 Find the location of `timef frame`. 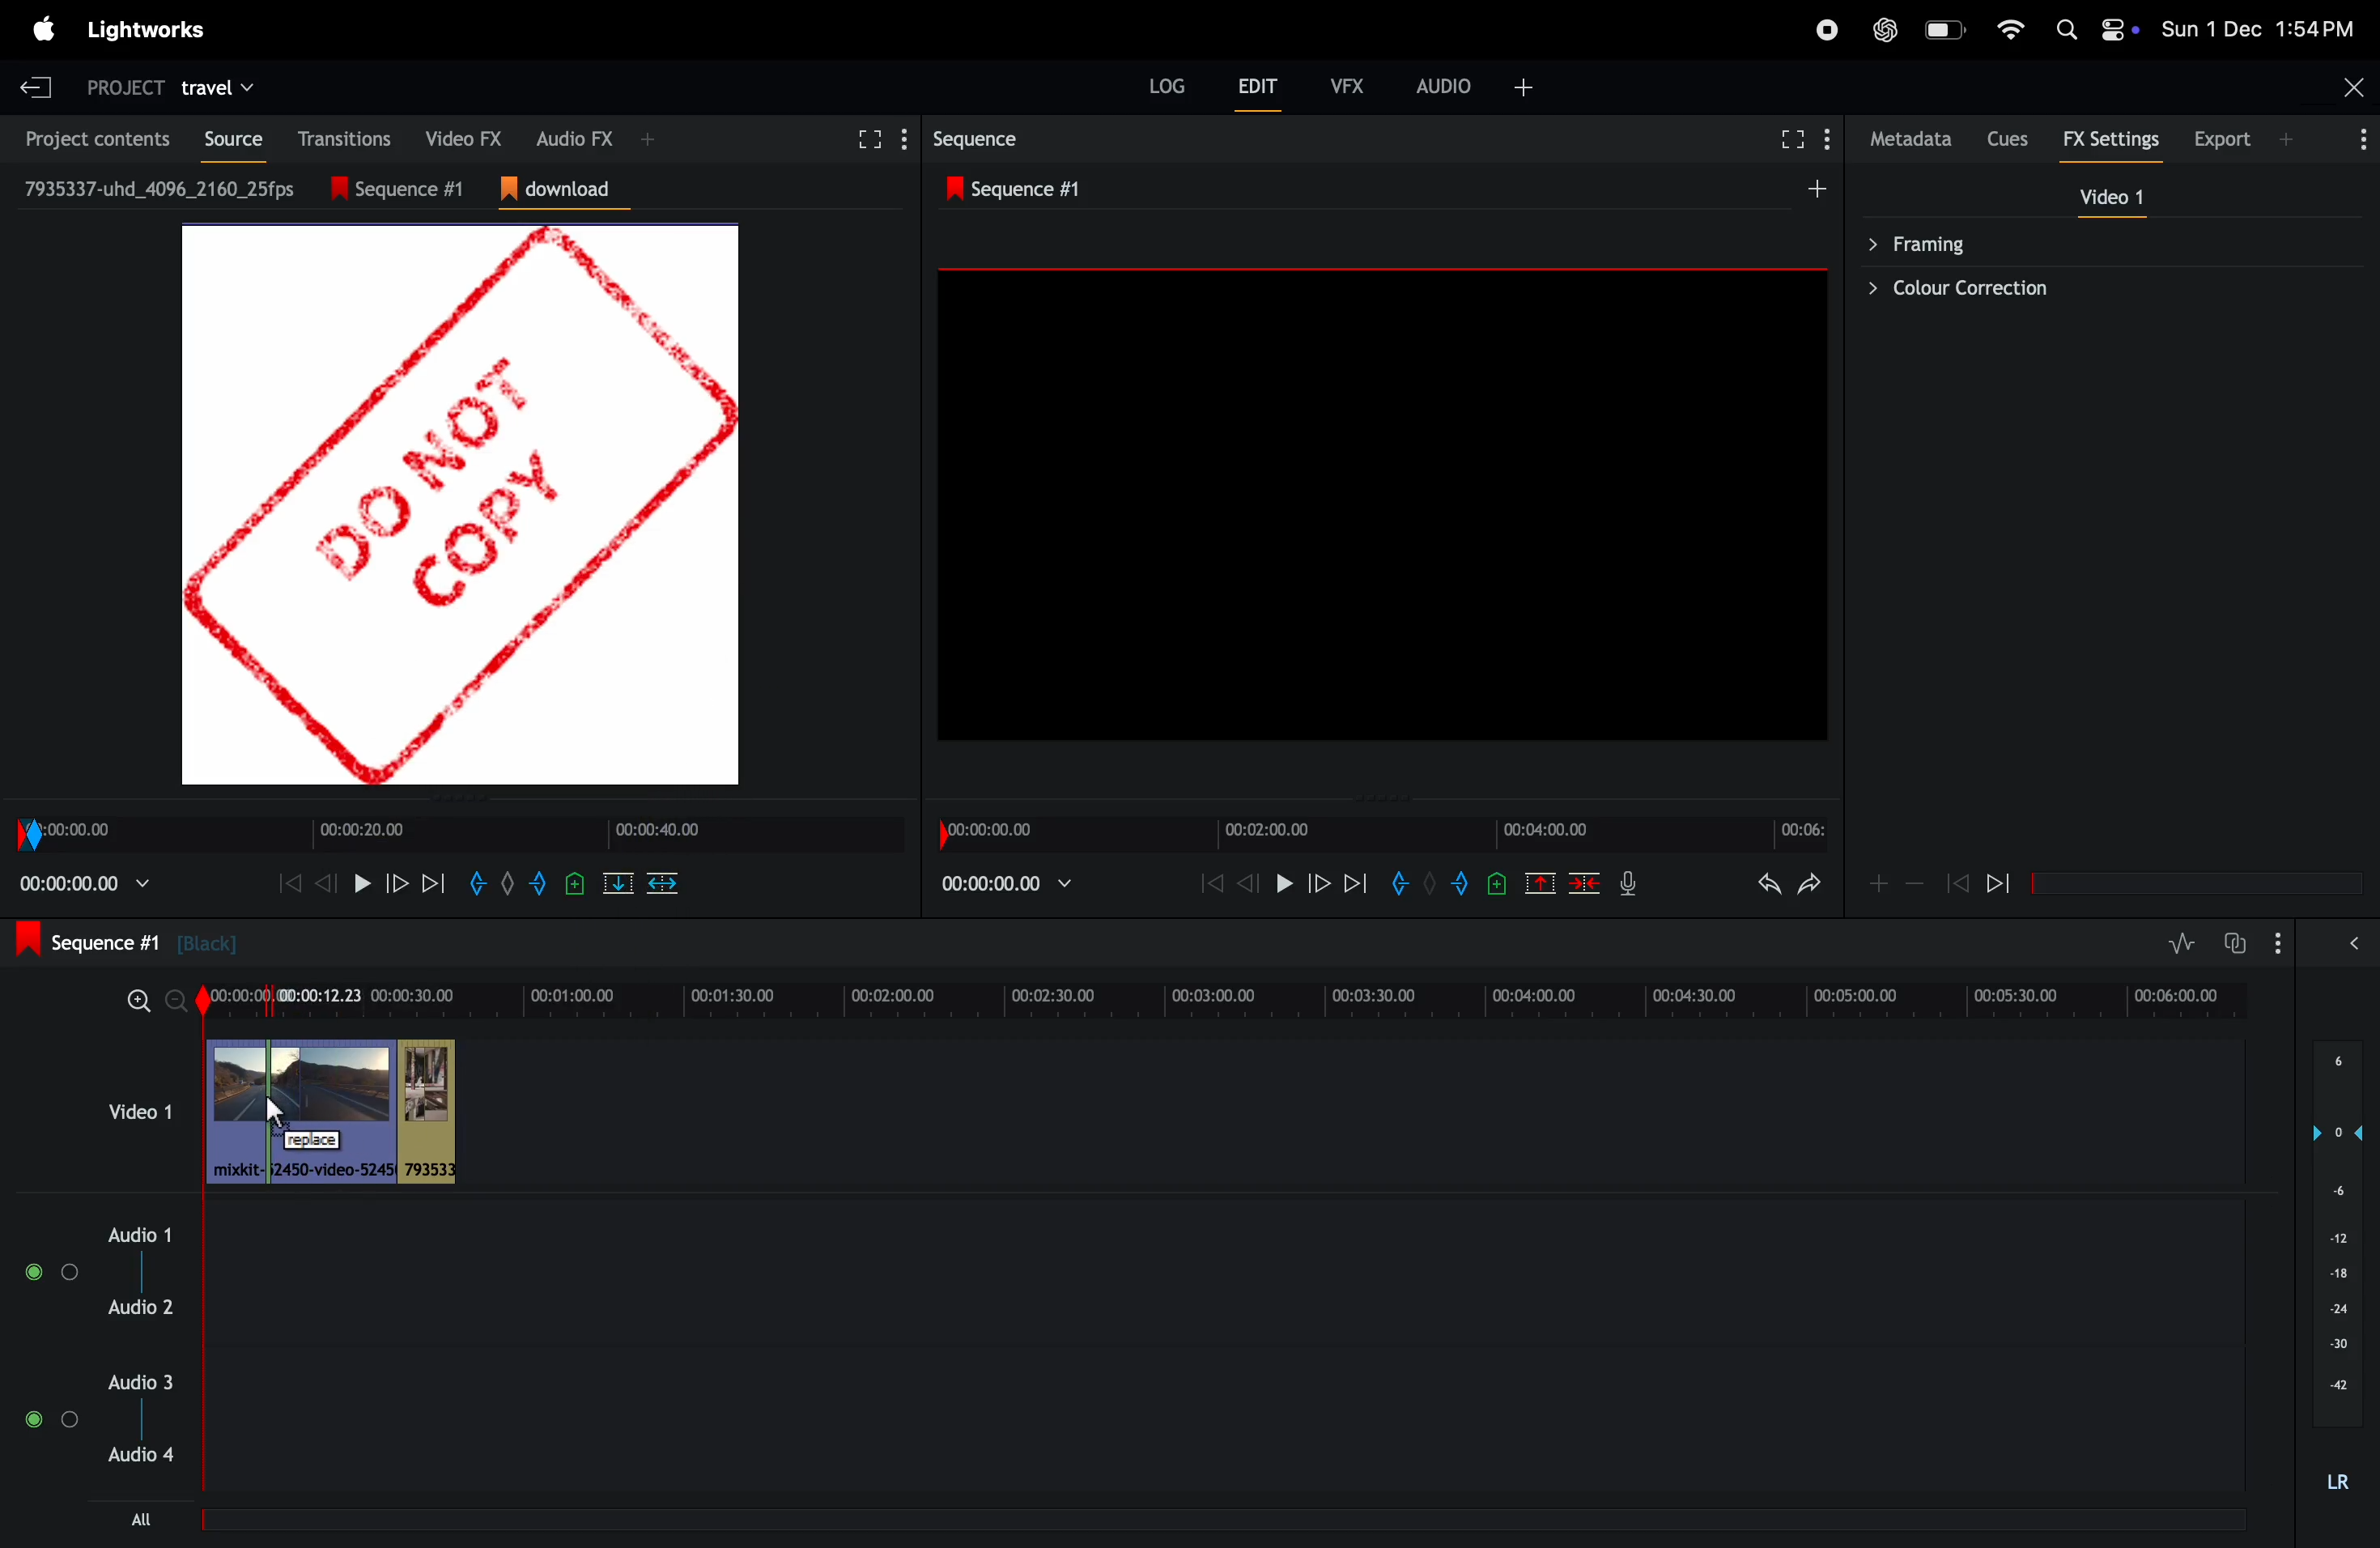

timef frame is located at coordinates (1232, 1001).